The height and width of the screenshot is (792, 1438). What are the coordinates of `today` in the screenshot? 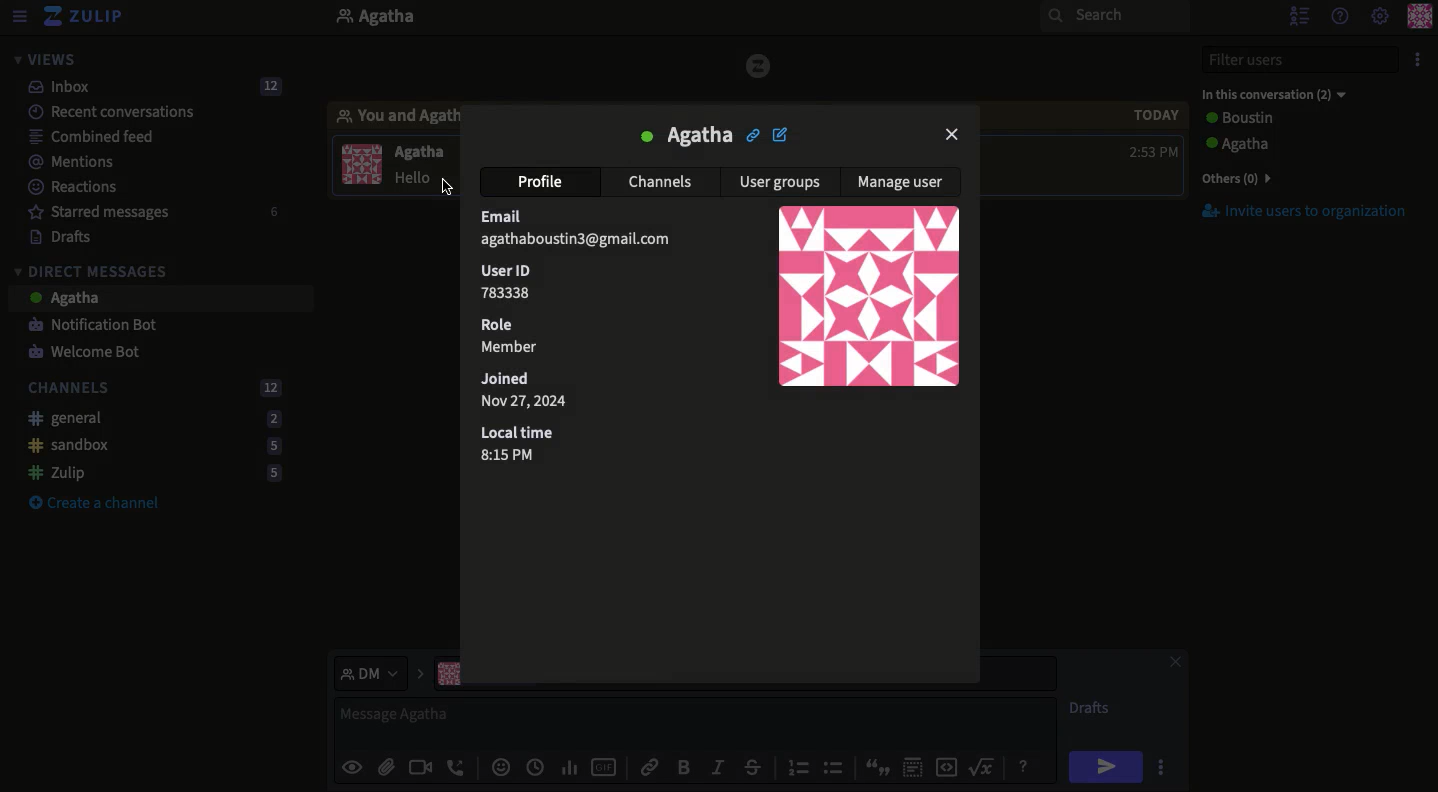 It's located at (1158, 113).